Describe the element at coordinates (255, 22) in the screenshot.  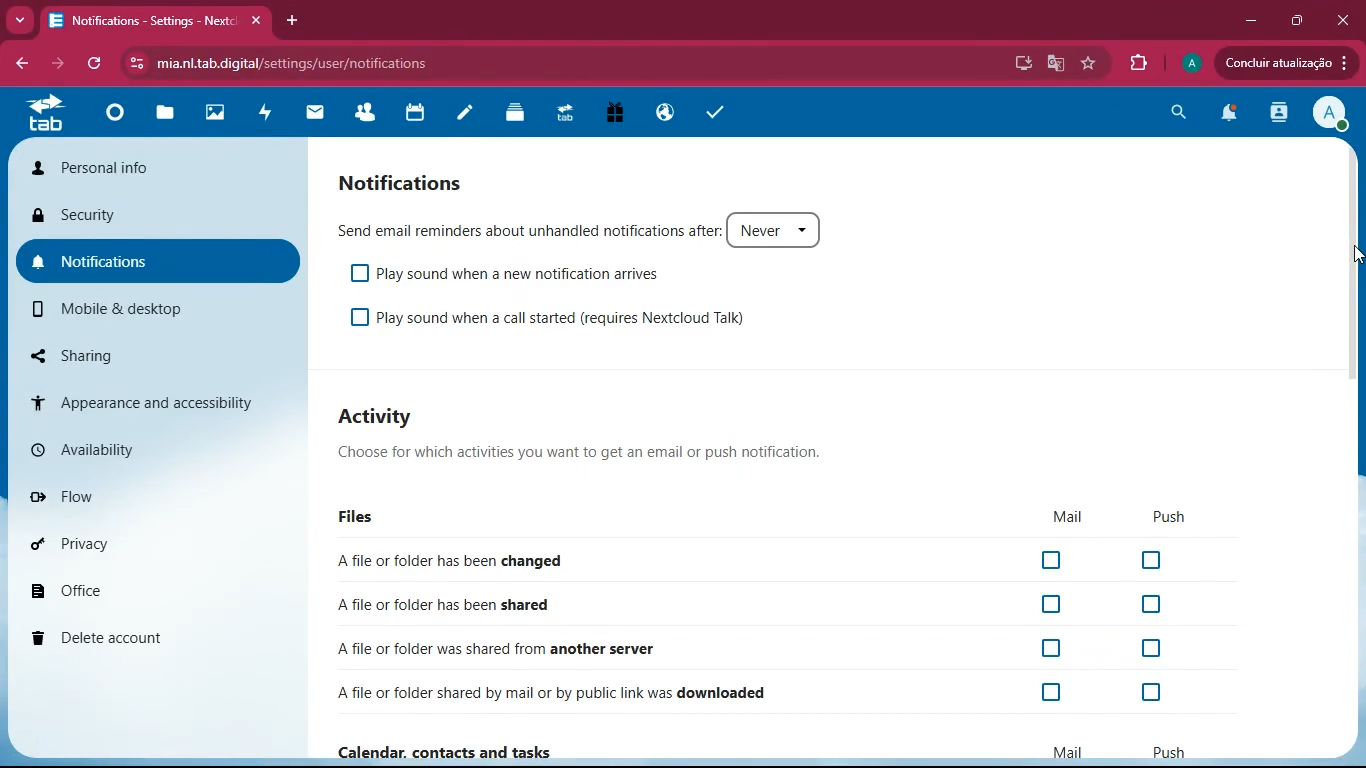
I see `close tab` at that location.